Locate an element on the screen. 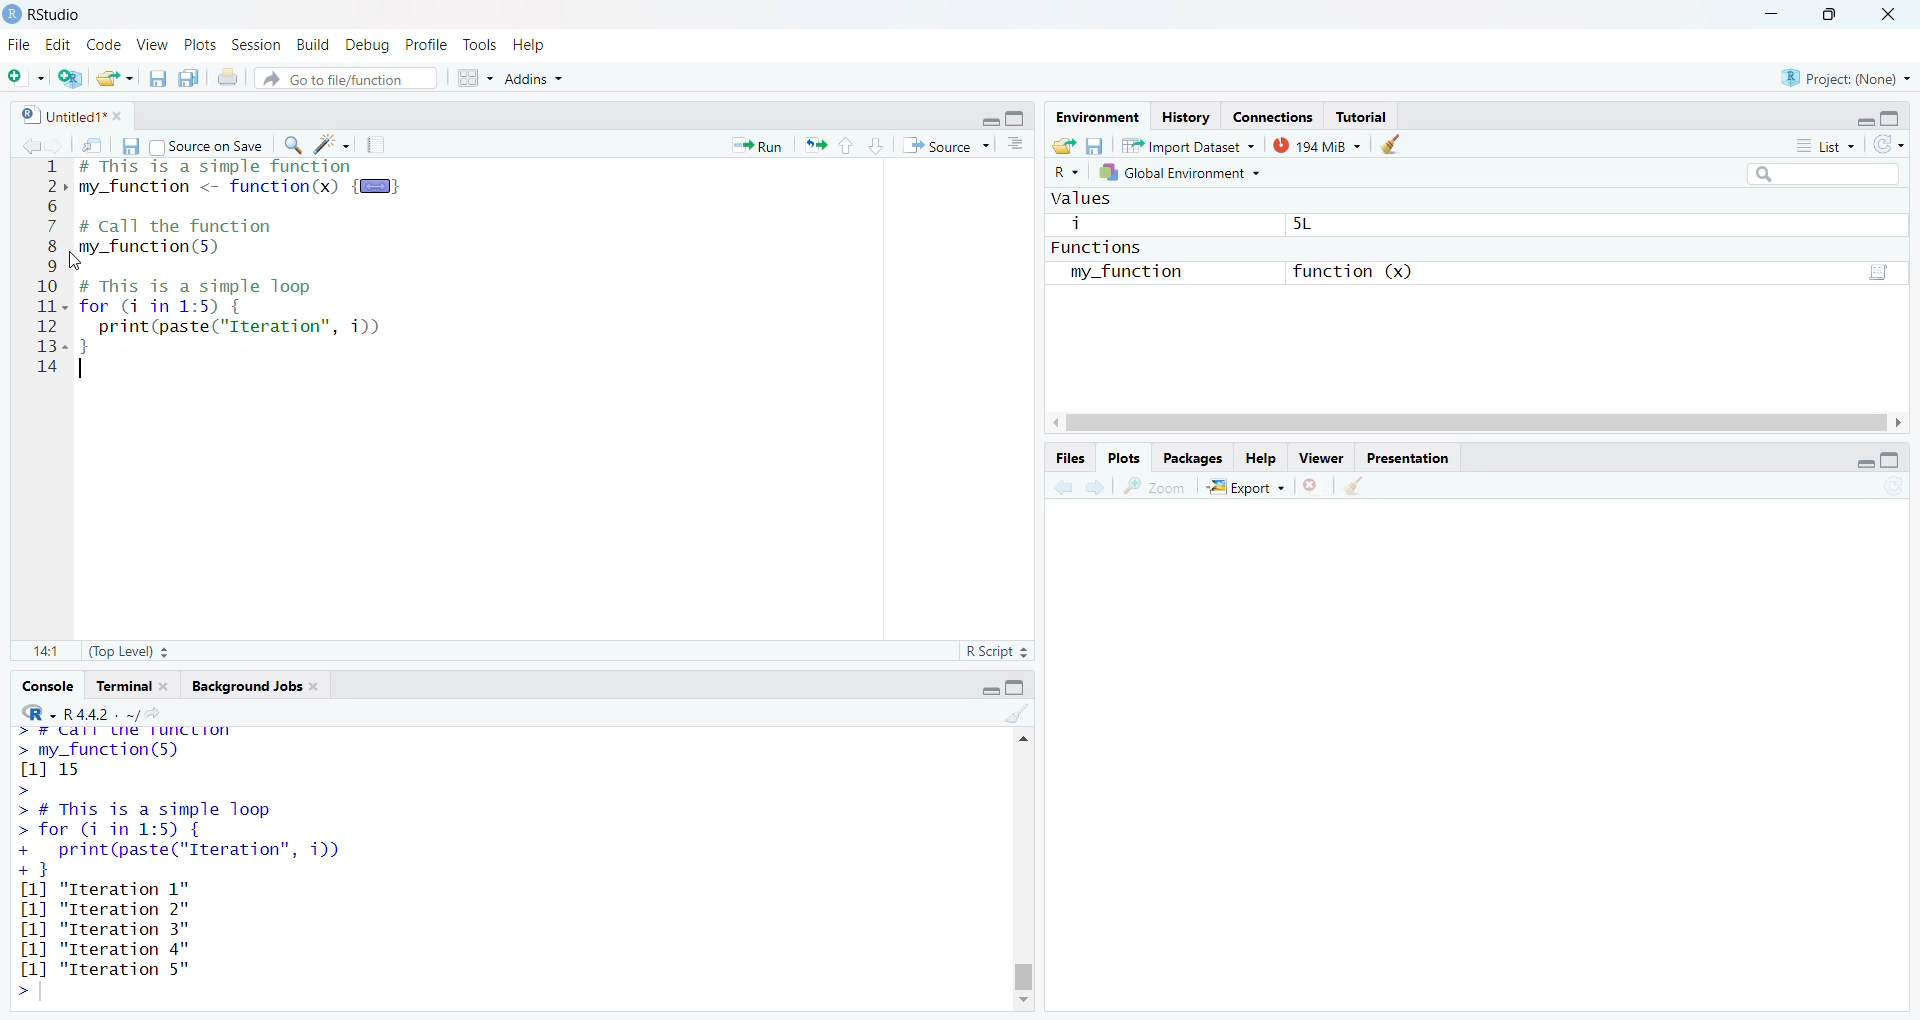 The image size is (1920, 1020). File is located at coordinates (19, 44).